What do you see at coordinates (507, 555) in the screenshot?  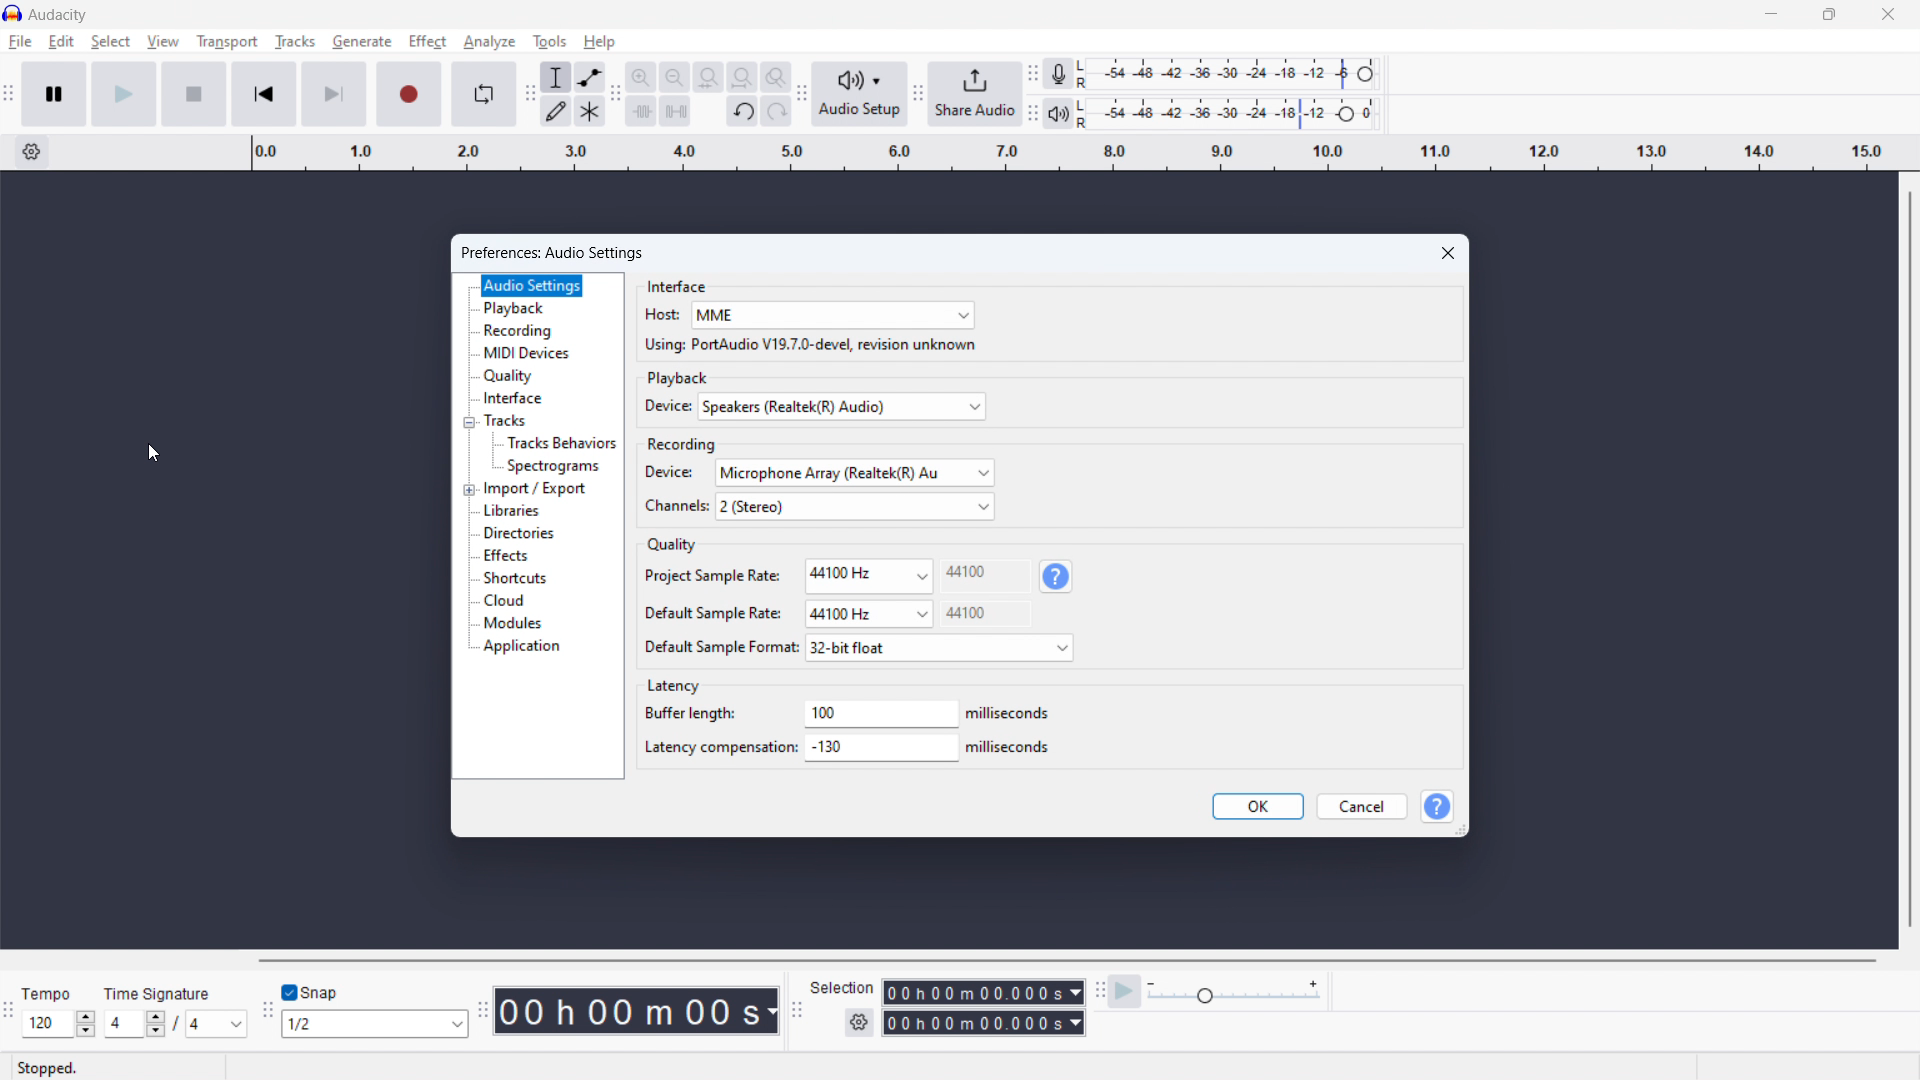 I see `effects` at bounding box center [507, 555].